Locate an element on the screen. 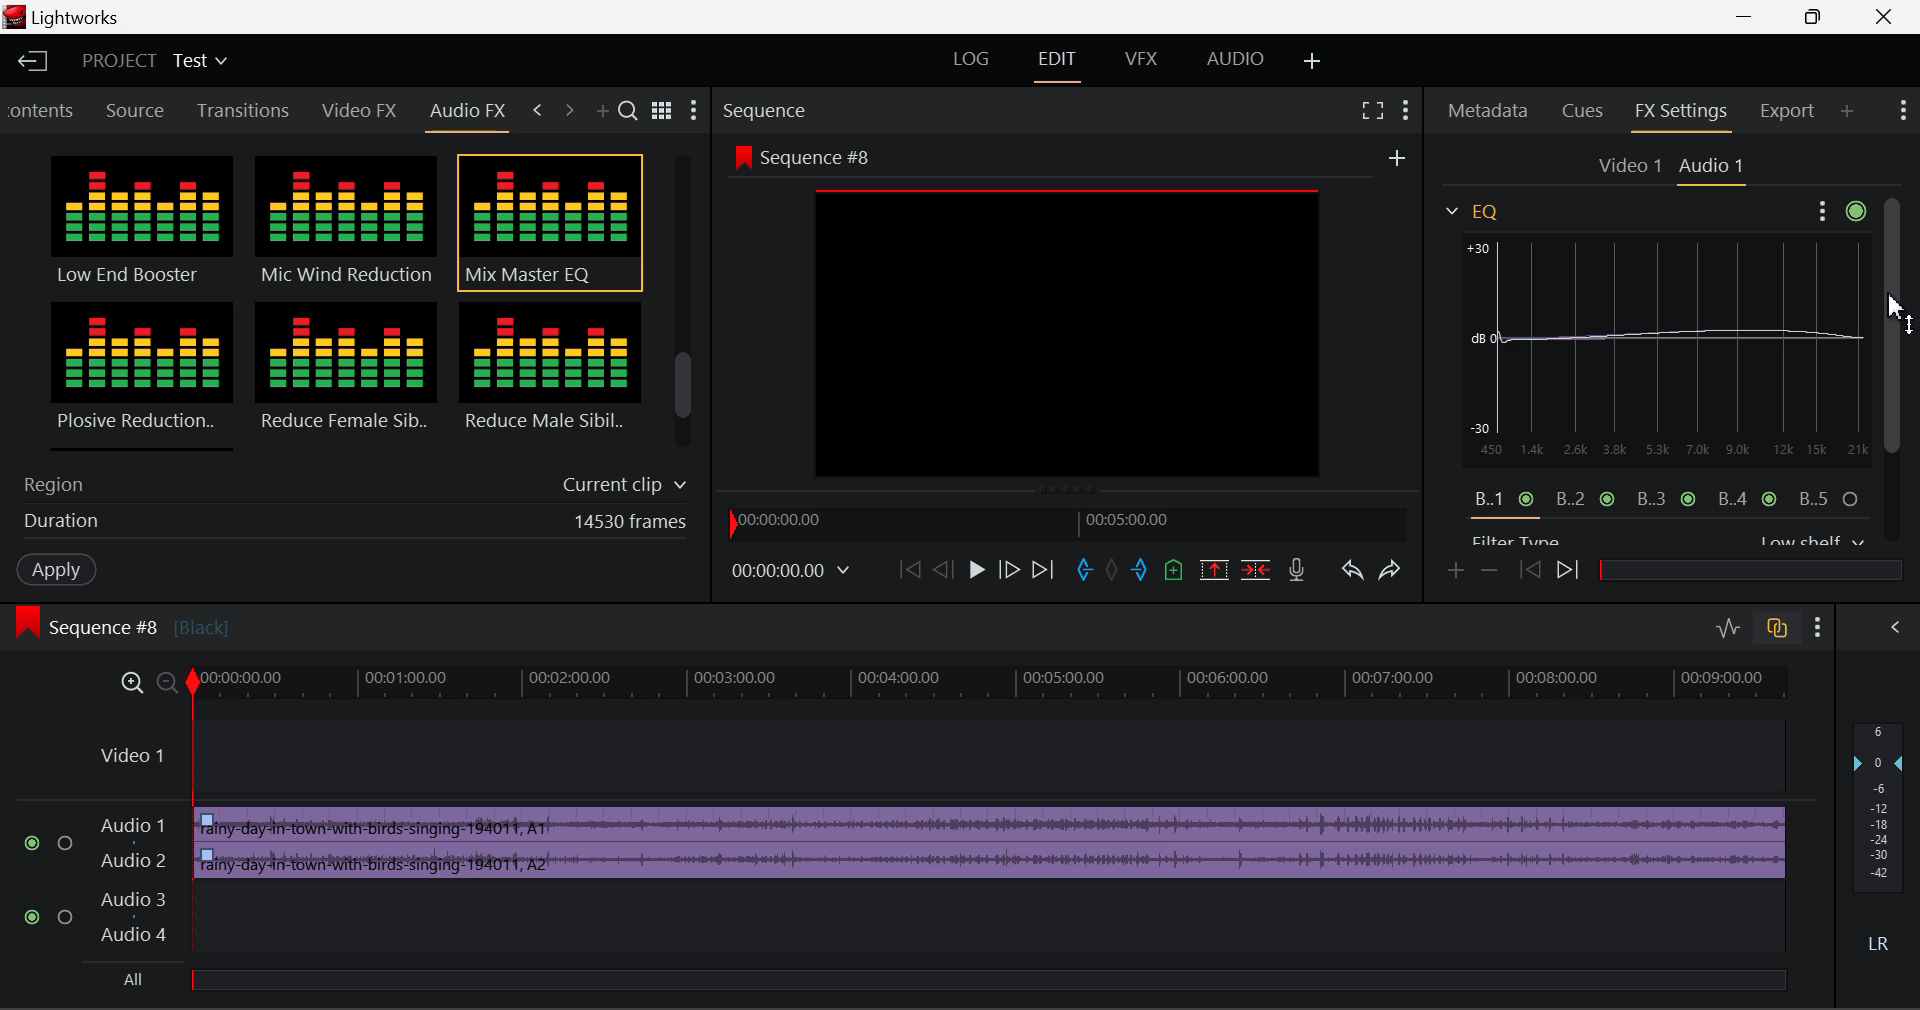 The width and height of the screenshot is (1920, 1010). Show Settings is located at coordinates (1406, 110).